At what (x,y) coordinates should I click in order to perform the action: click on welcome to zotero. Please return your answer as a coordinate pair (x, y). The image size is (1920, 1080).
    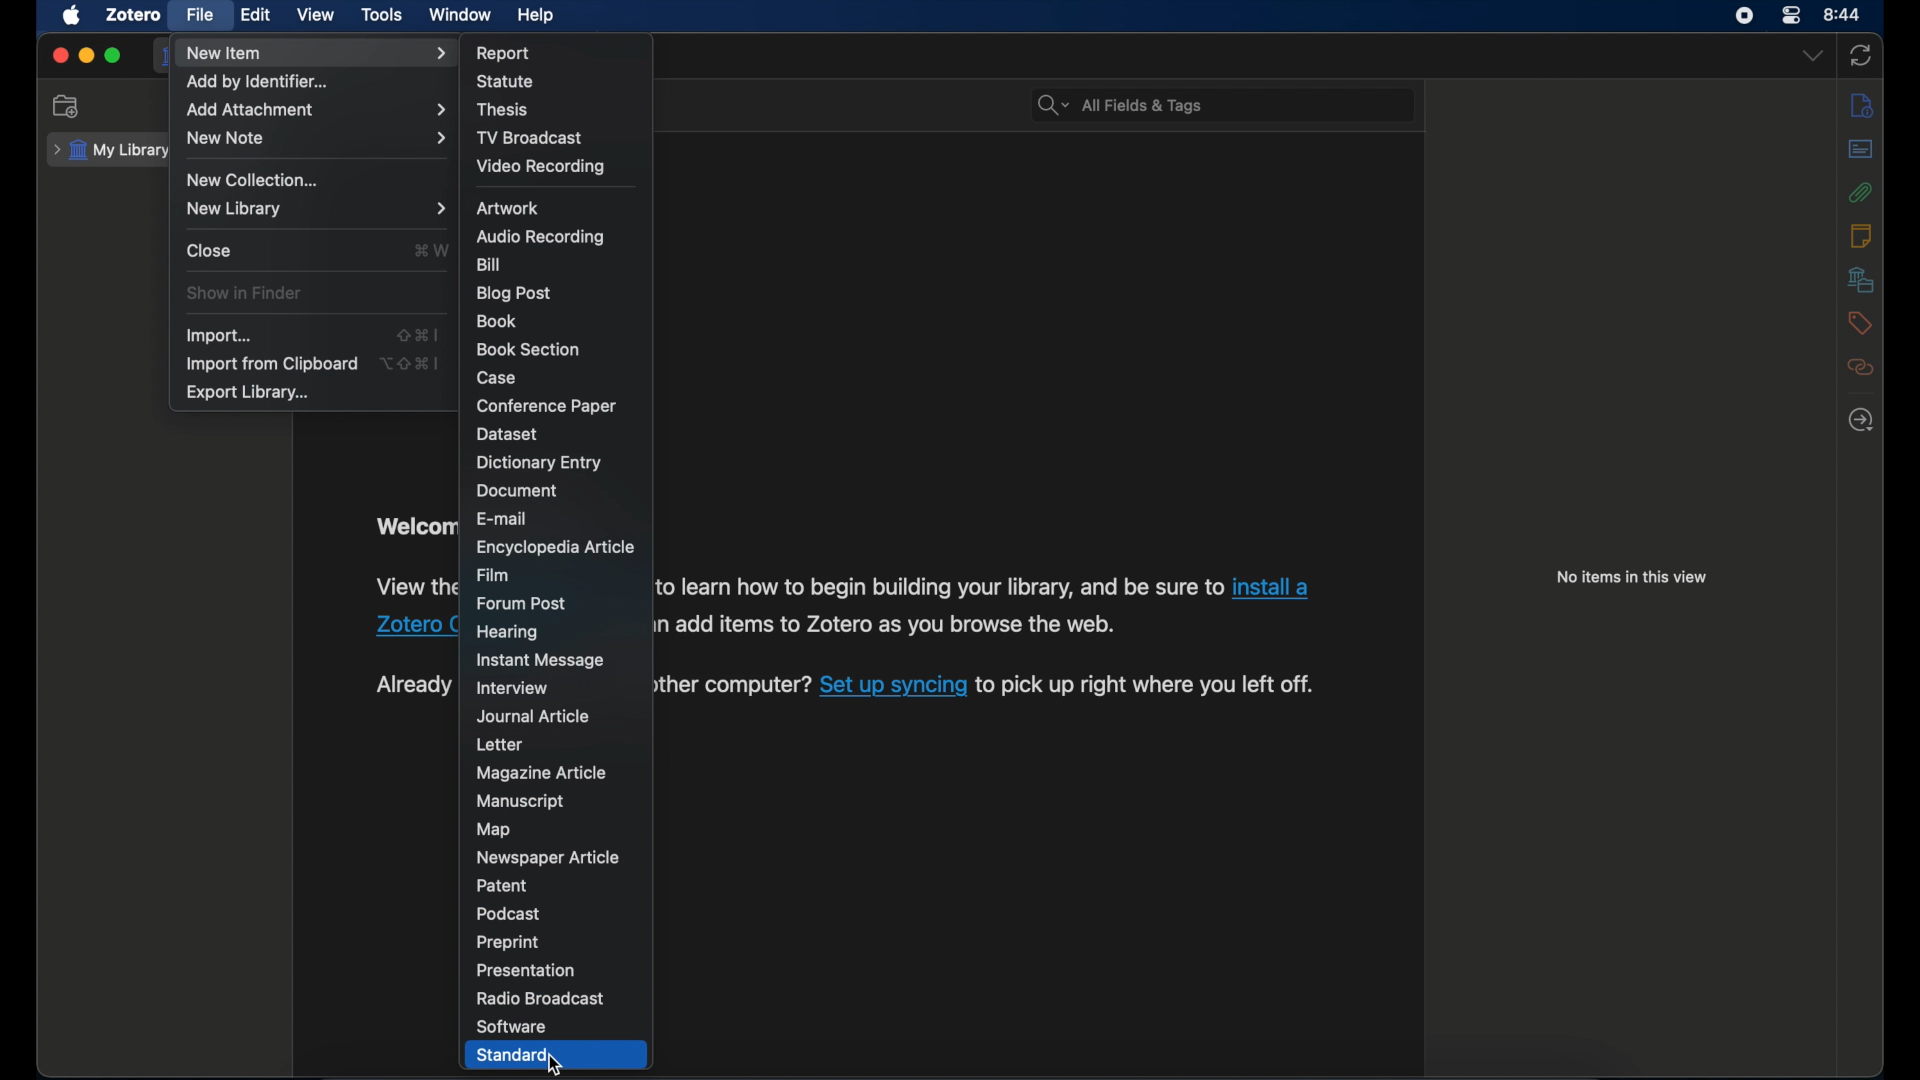
    Looking at the image, I should click on (414, 528).